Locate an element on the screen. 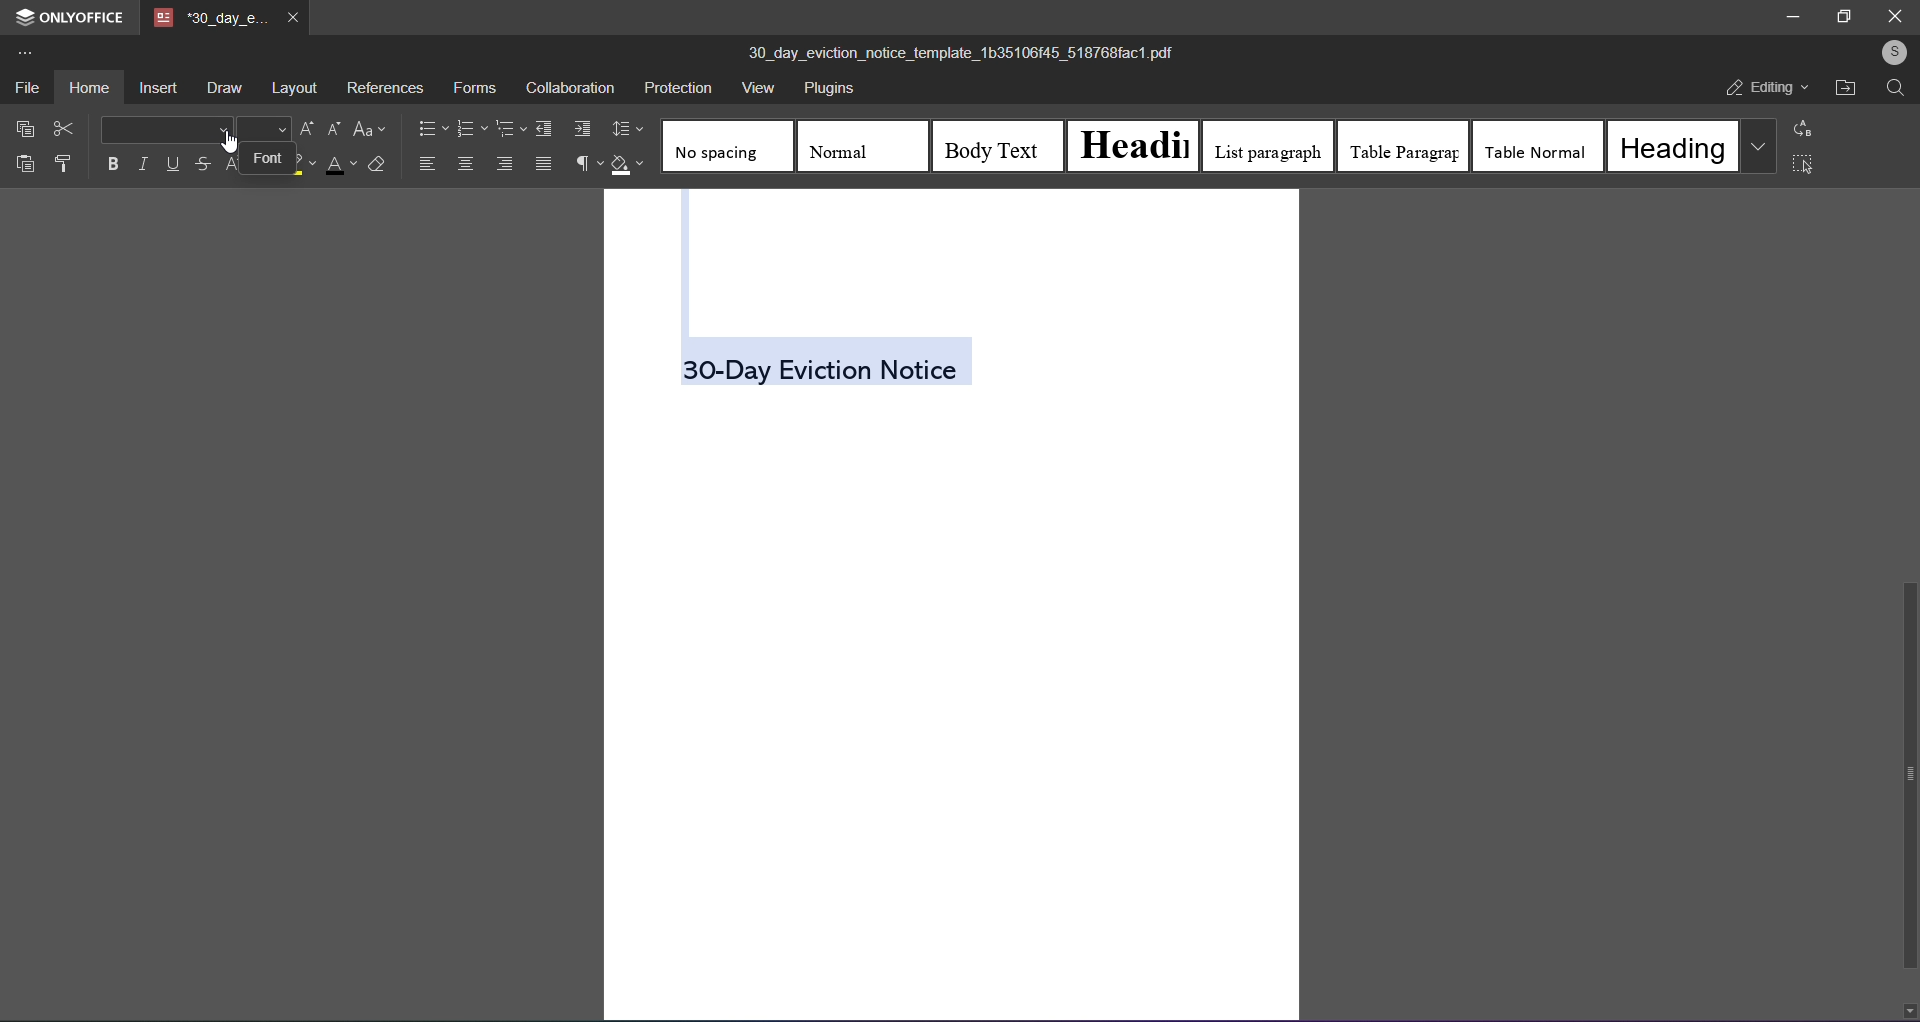 This screenshot has width=1920, height=1022. list paragraph is located at coordinates (1268, 147).